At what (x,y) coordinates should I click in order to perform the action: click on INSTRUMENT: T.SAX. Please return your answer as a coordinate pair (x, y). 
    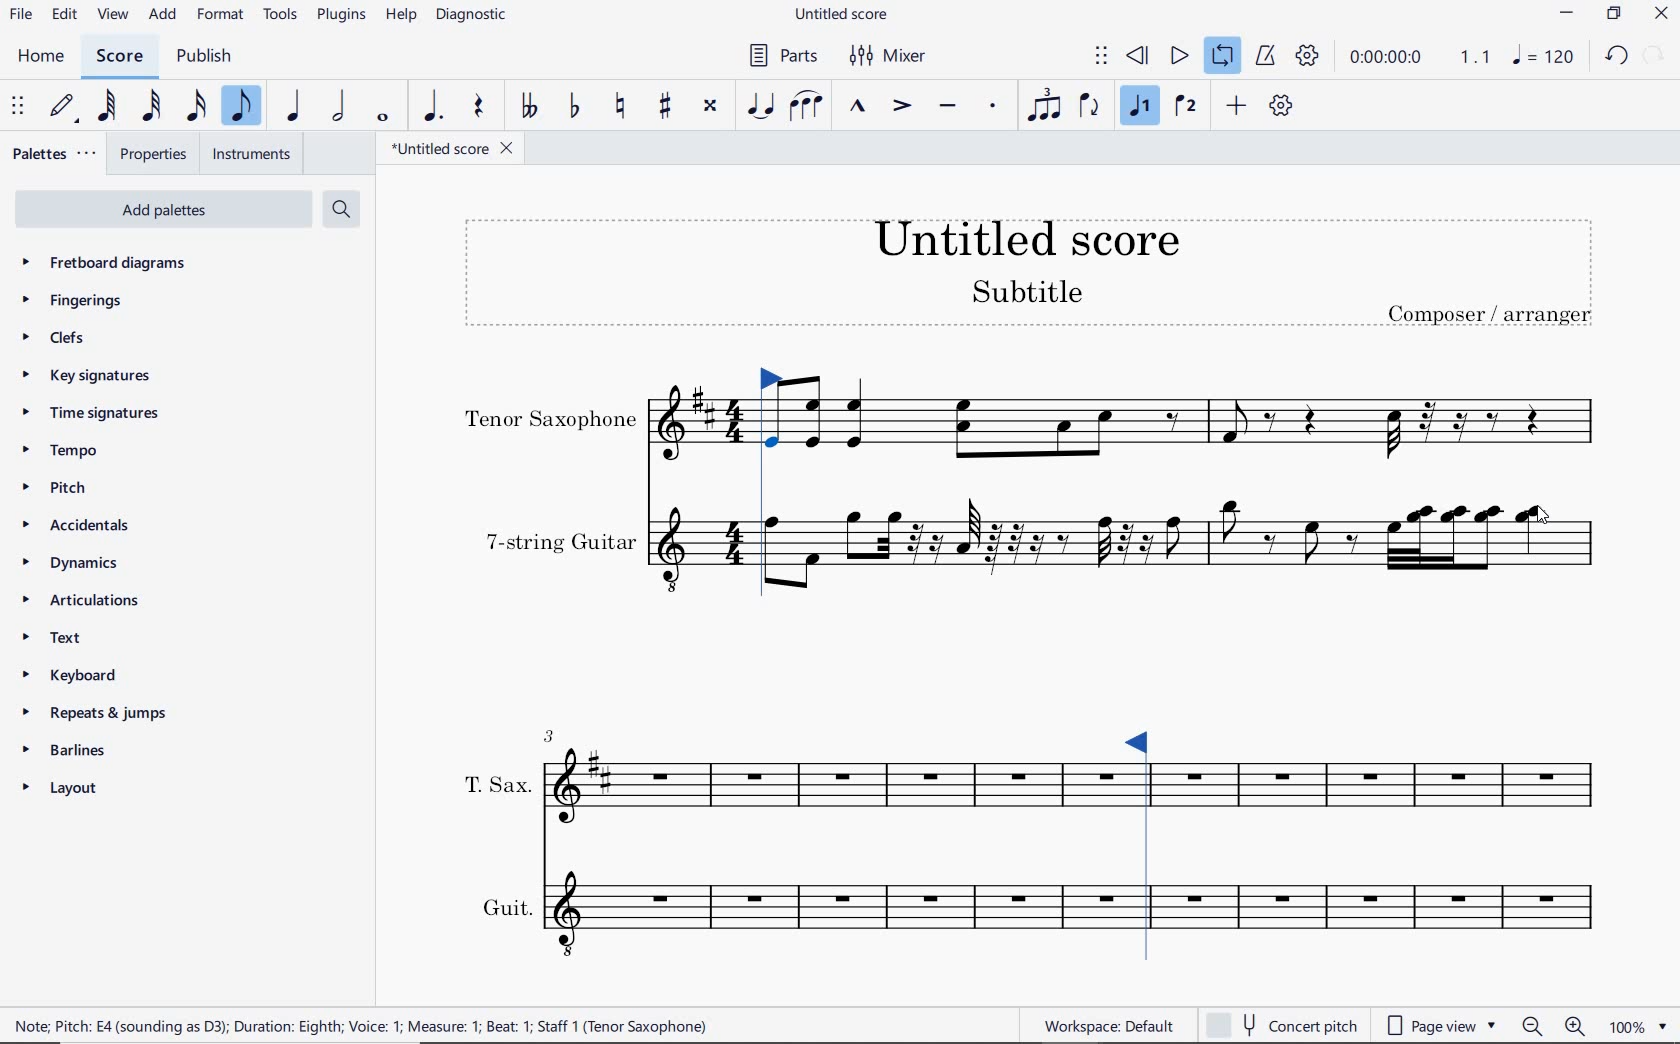
    Looking at the image, I should click on (1400, 773).